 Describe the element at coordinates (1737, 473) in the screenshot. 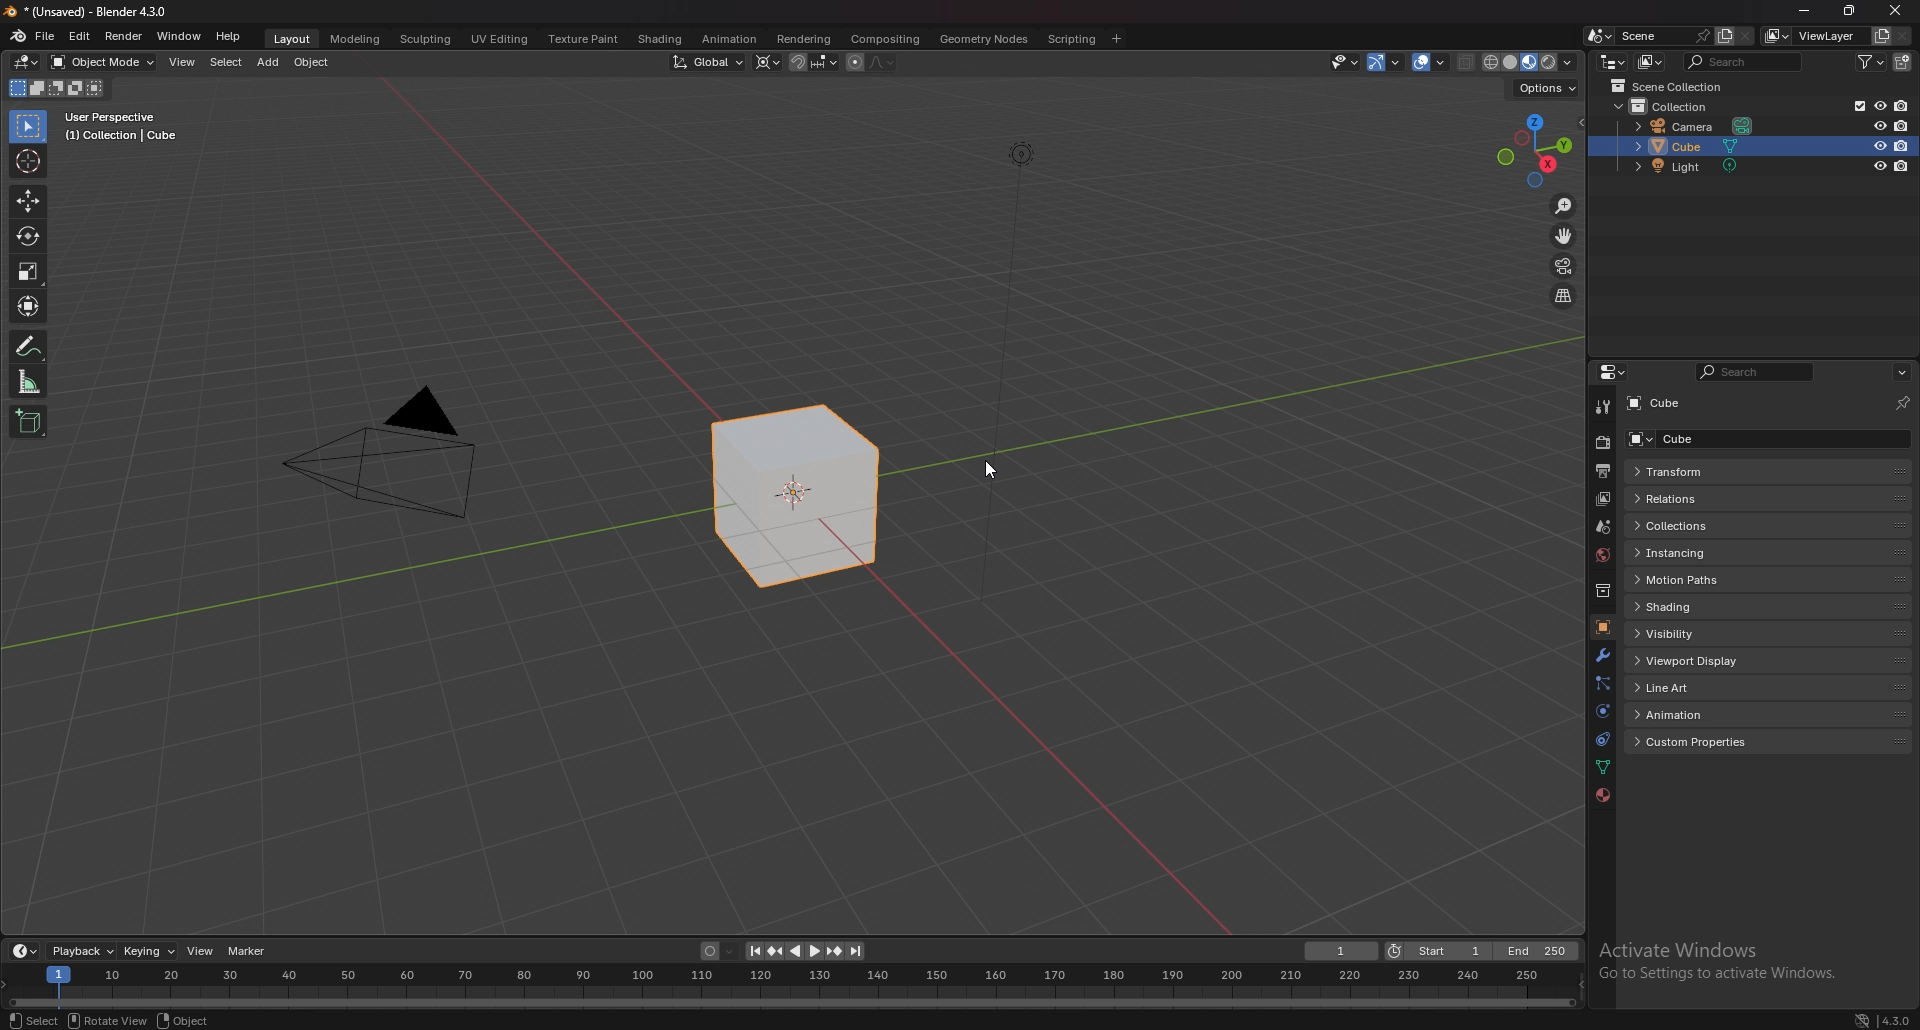

I see `transform` at that location.